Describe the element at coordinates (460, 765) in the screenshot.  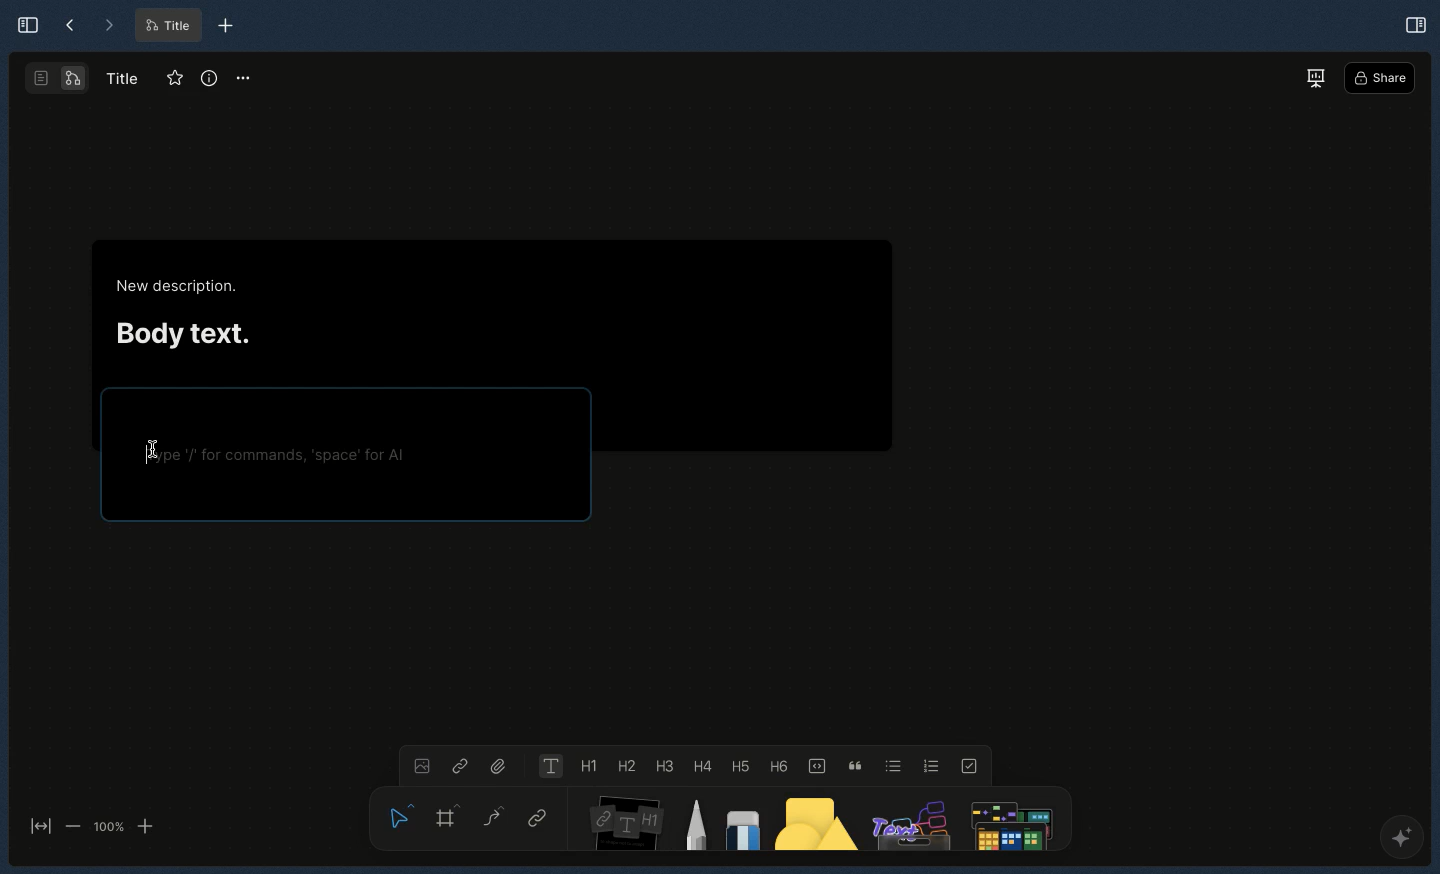
I see `Link` at that location.